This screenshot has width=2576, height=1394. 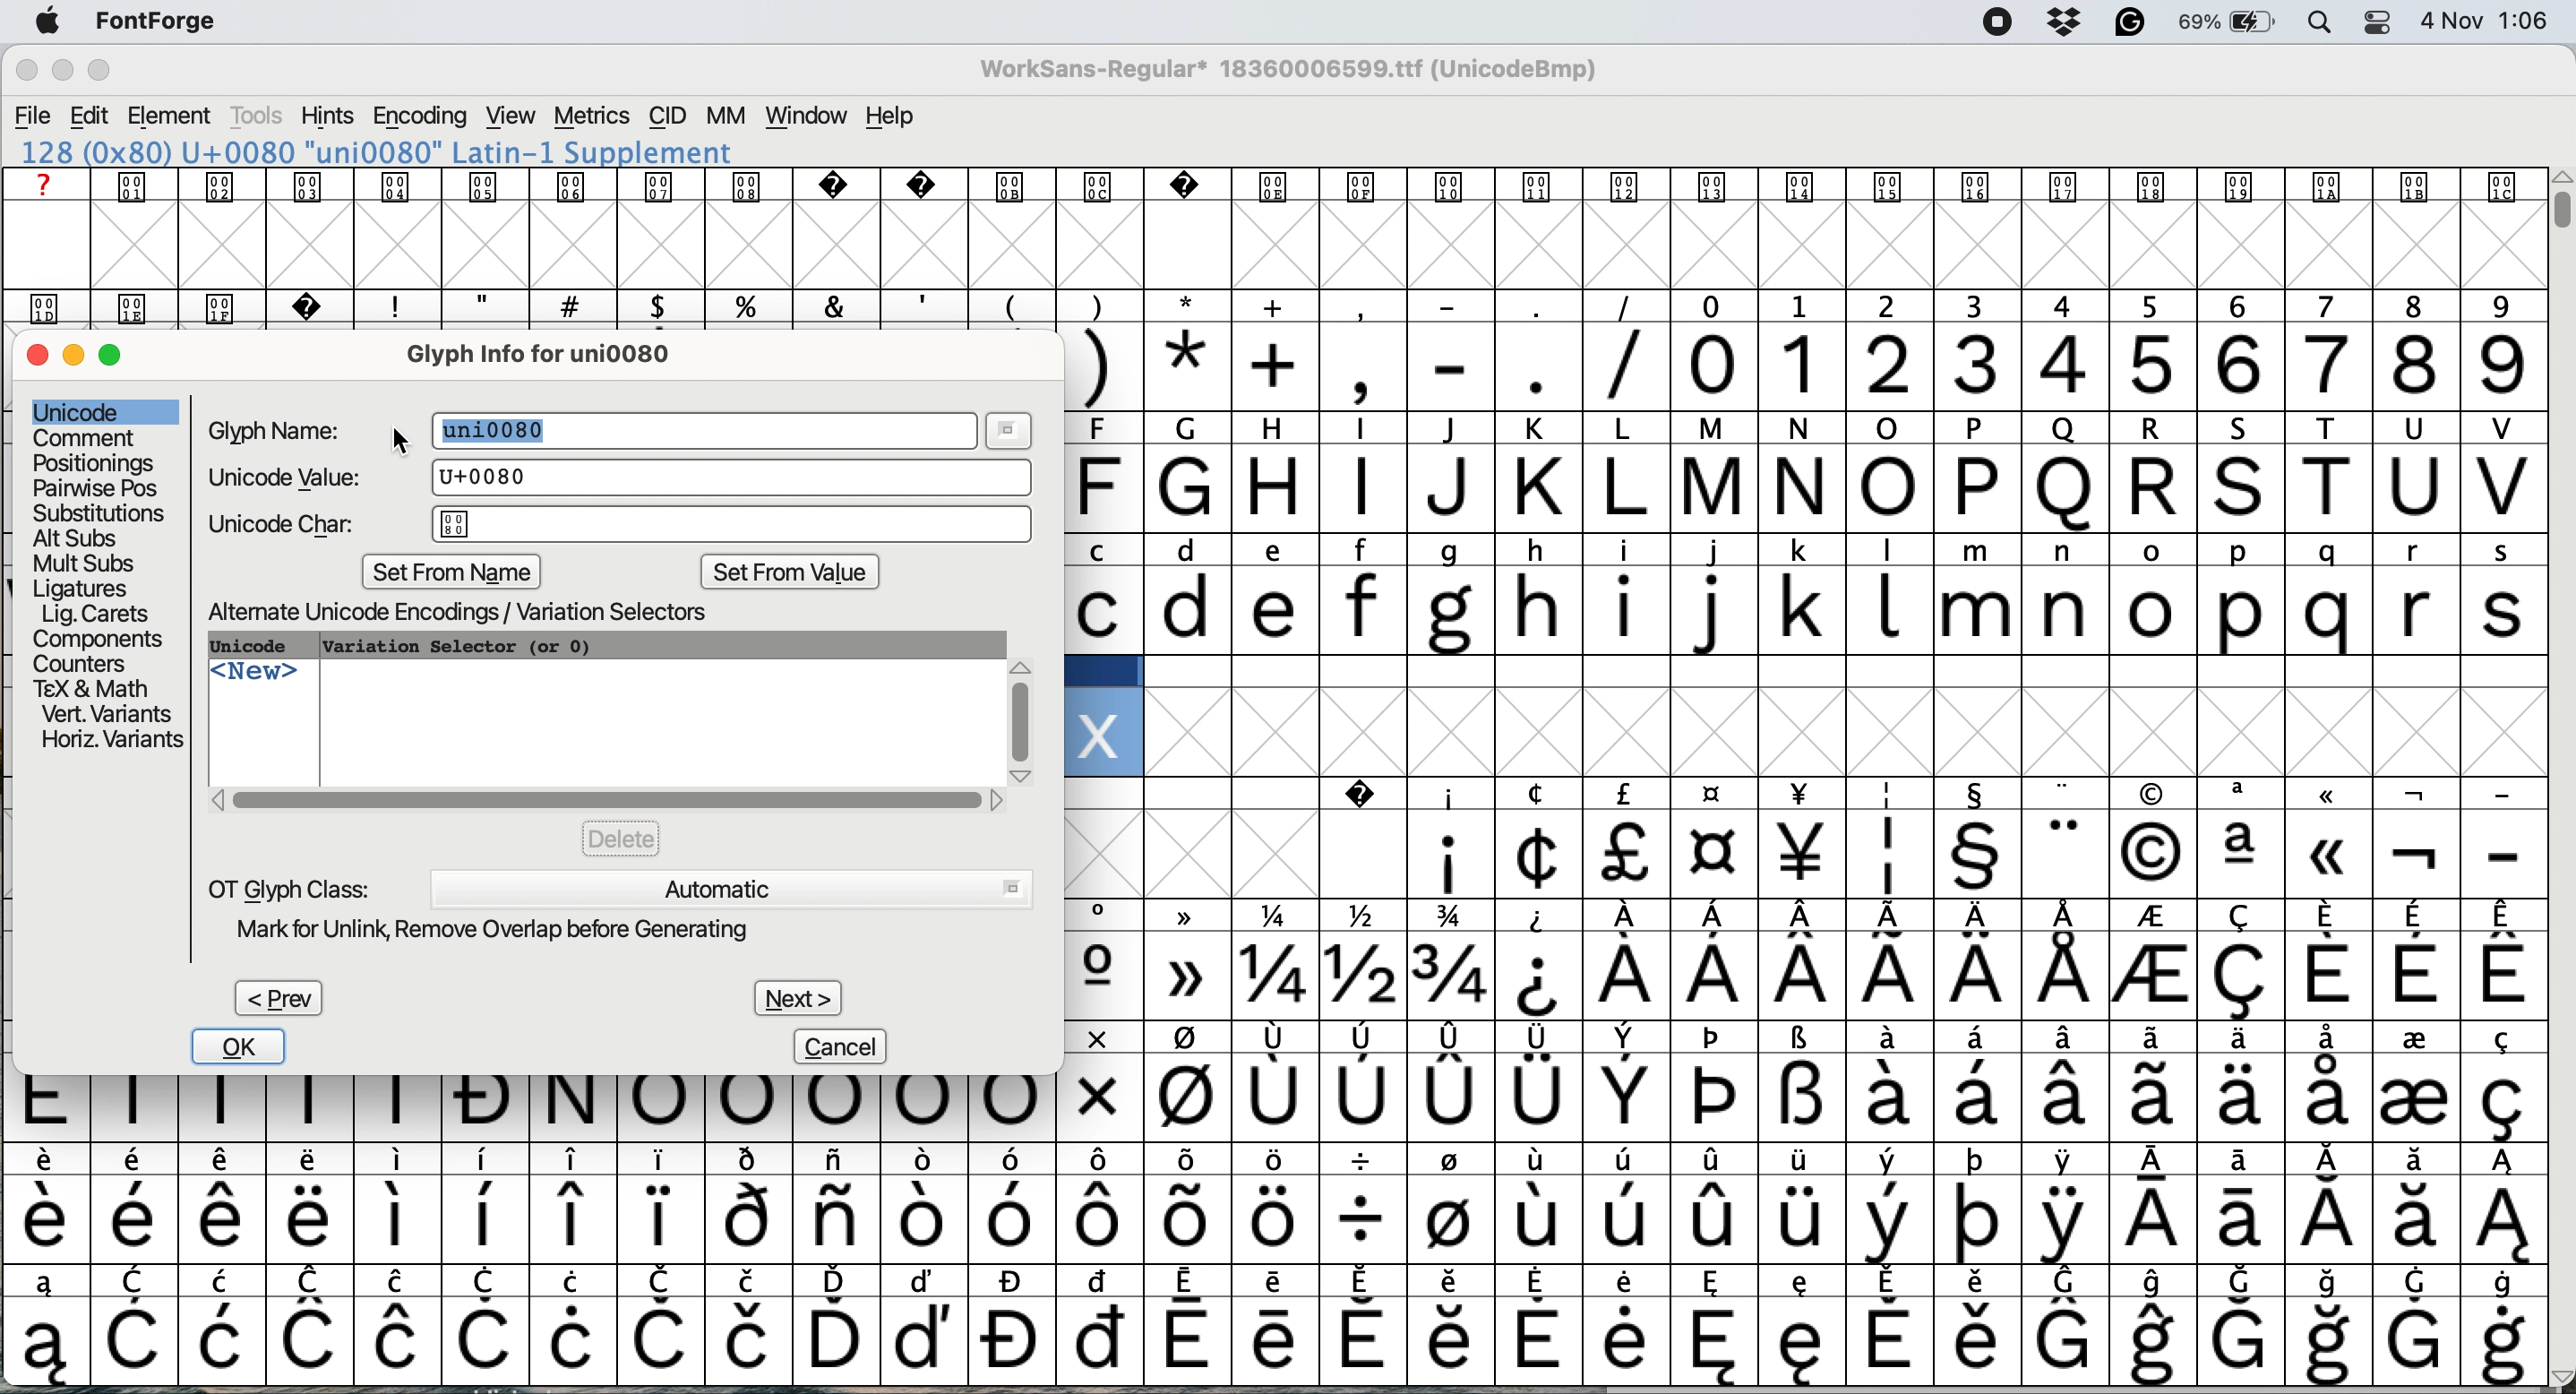 I want to click on unicode char, so click(x=621, y=525).